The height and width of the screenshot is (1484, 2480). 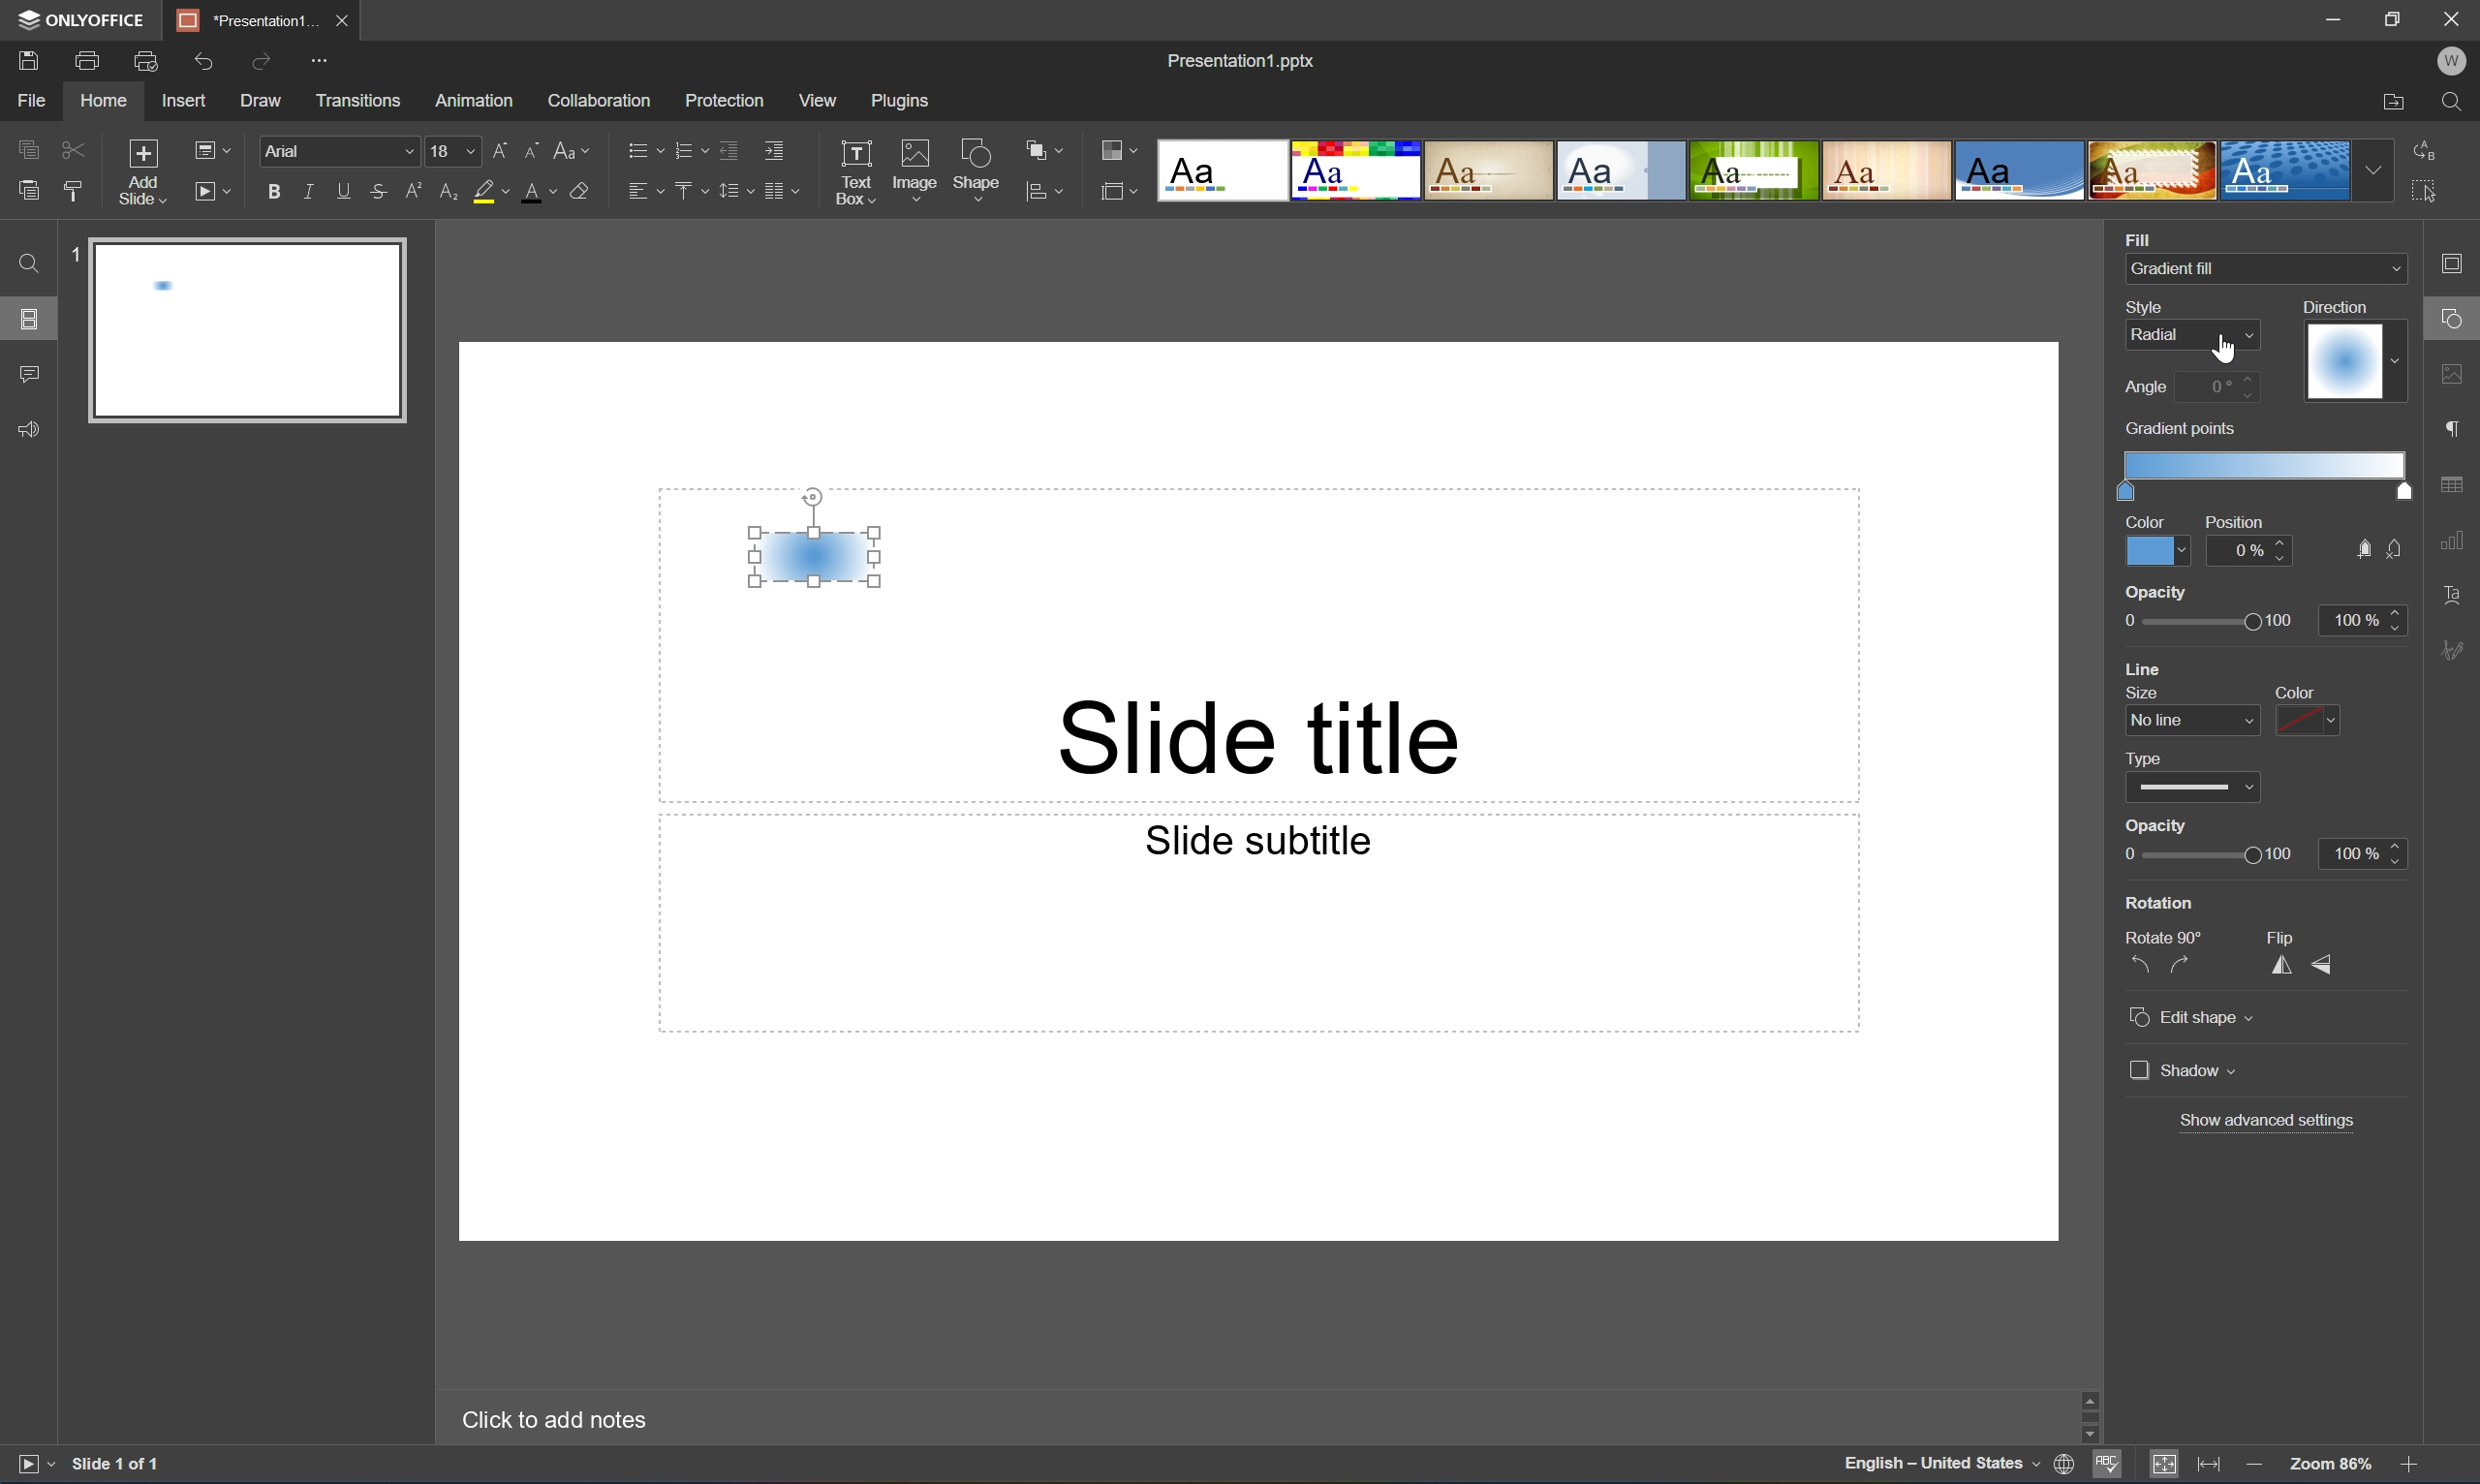 What do you see at coordinates (645, 193) in the screenshot?
I see `Horizontal align` at bounding box center [645, 193].